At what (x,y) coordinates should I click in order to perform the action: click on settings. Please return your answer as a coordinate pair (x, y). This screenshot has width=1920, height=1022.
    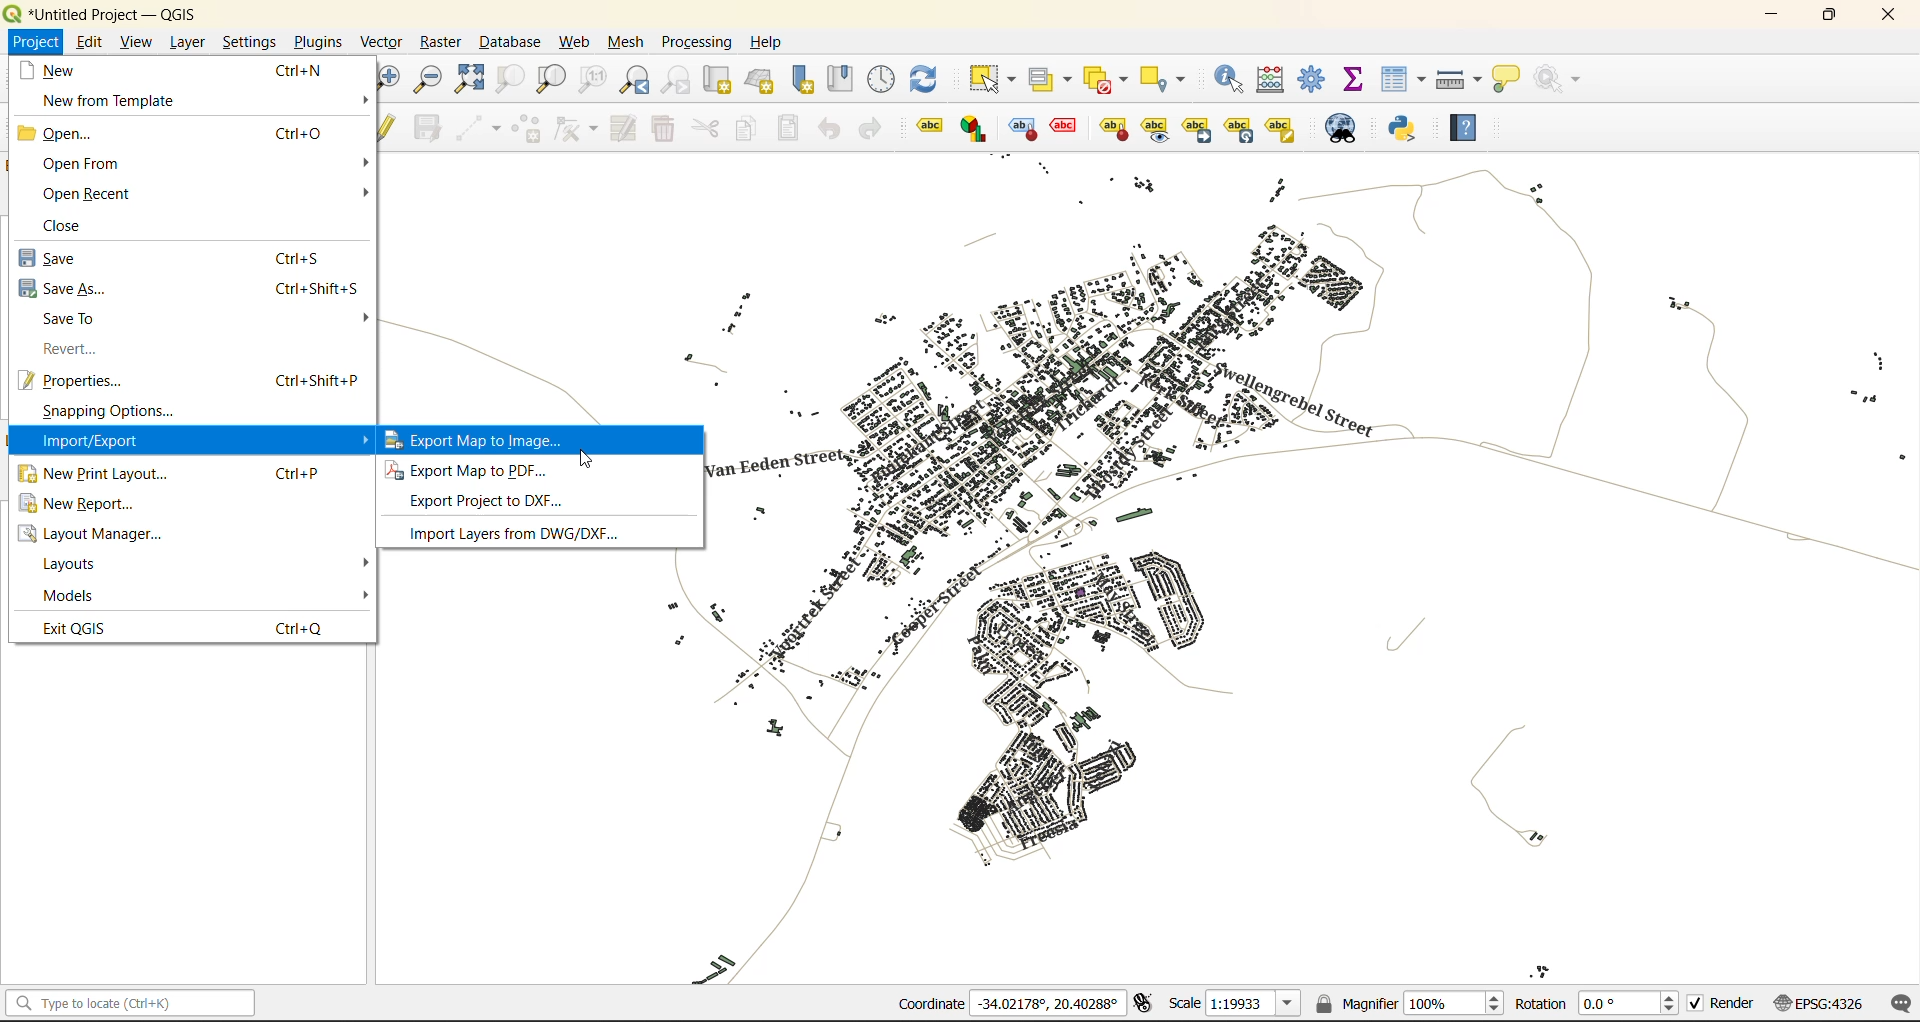
    Looking at the image, I should click on (251, 43).